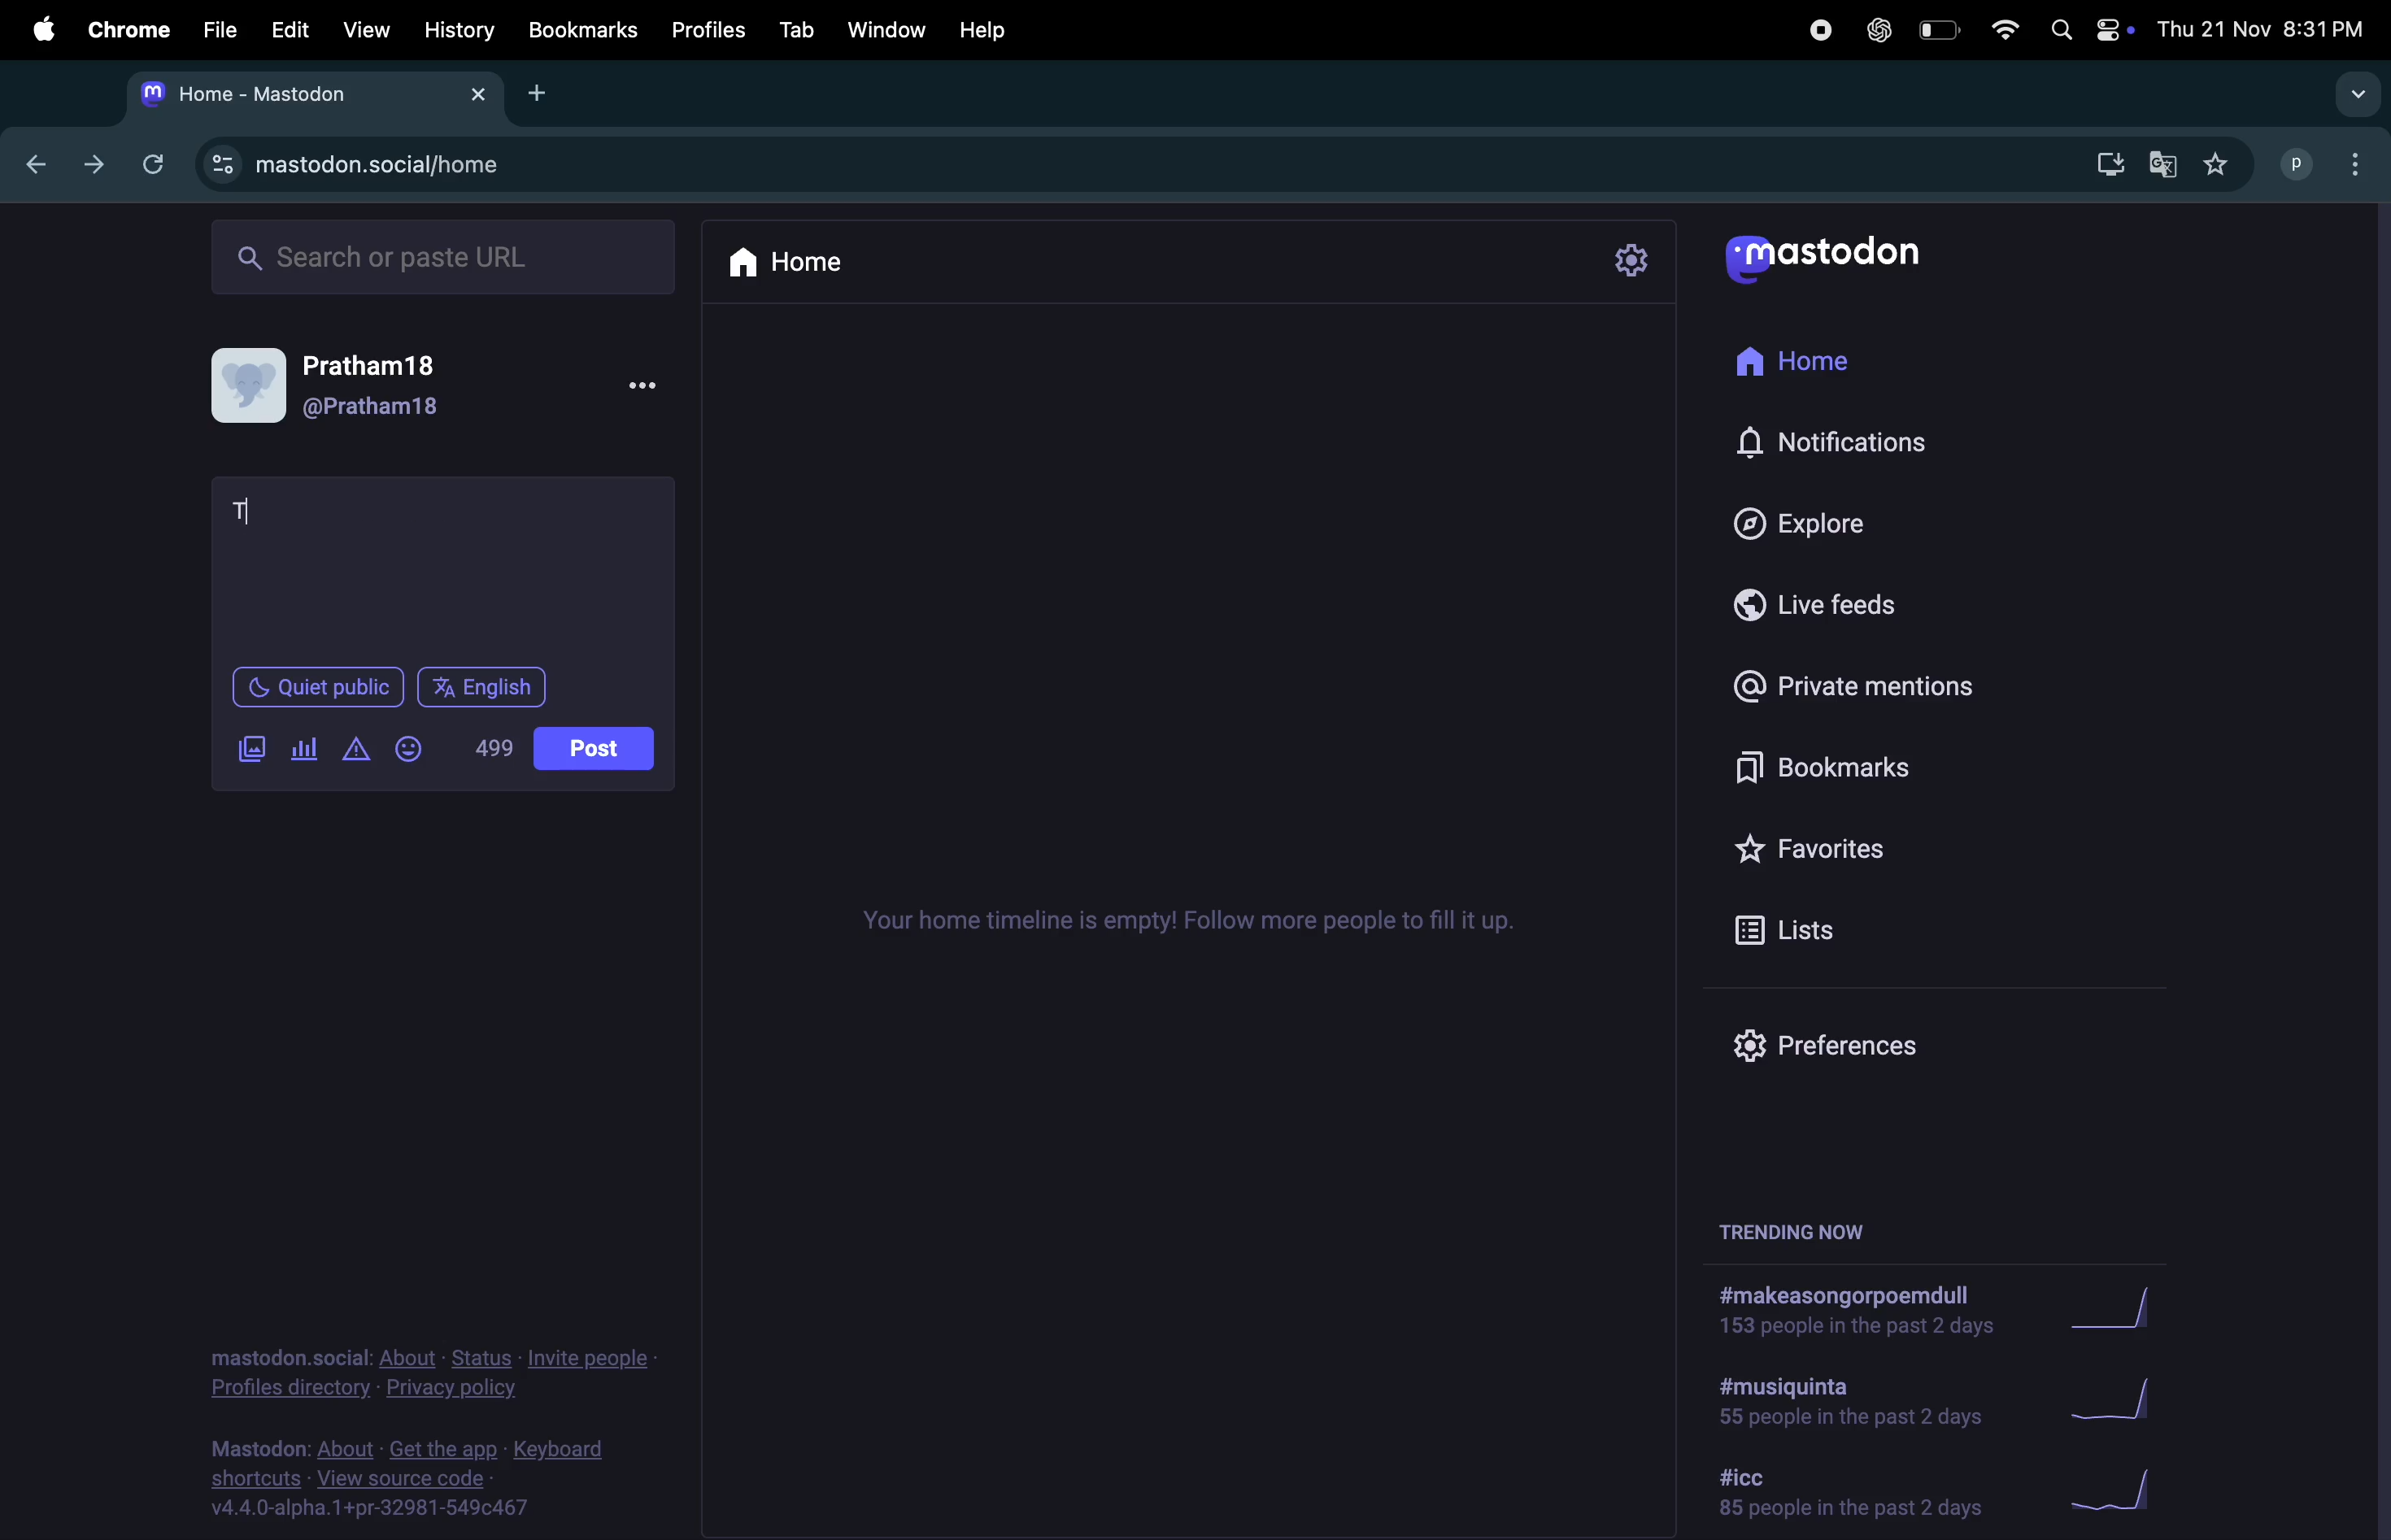 The image size is (2391, 1540). What do you see at coordinates (355, 747) in the screenshot?
I see `add content warning` at bounding box center [355, 747].